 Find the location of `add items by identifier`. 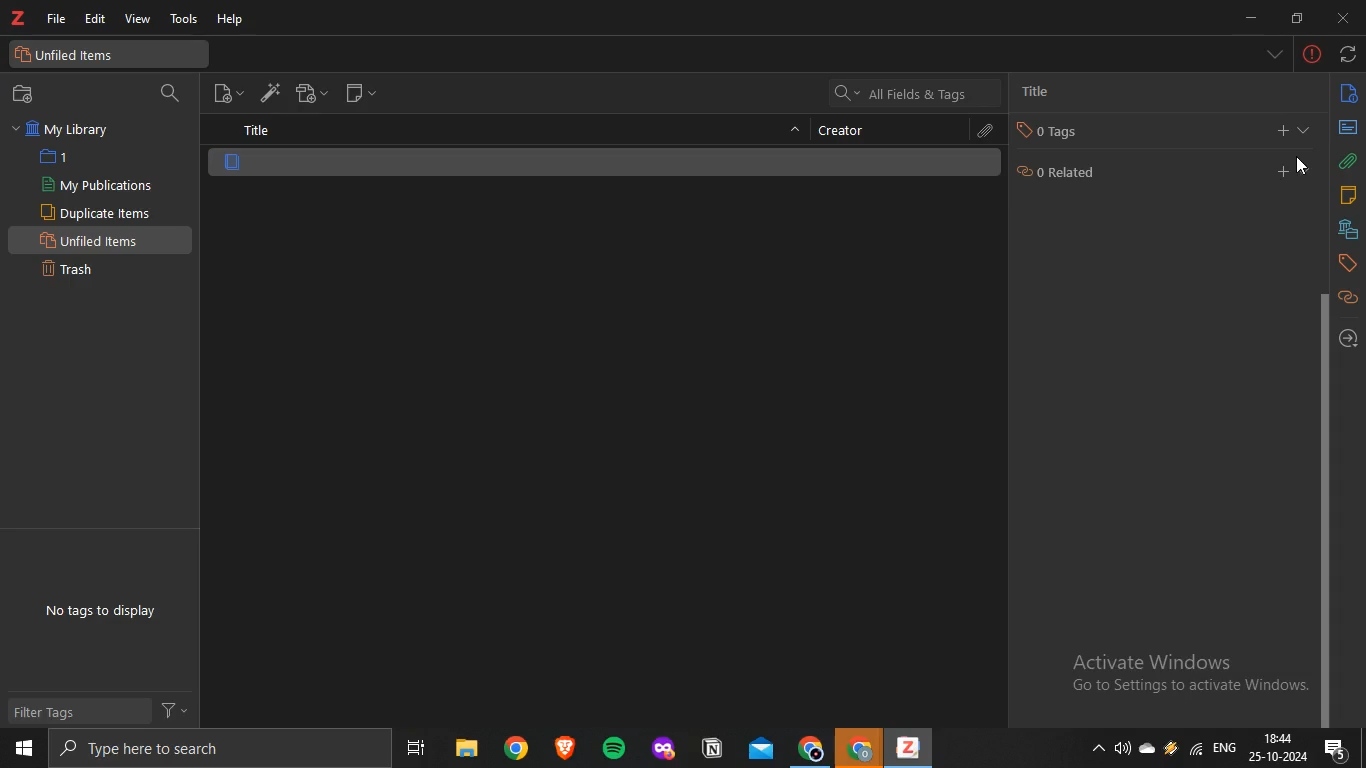

add items by identifier is located at coordinates (270, 92).